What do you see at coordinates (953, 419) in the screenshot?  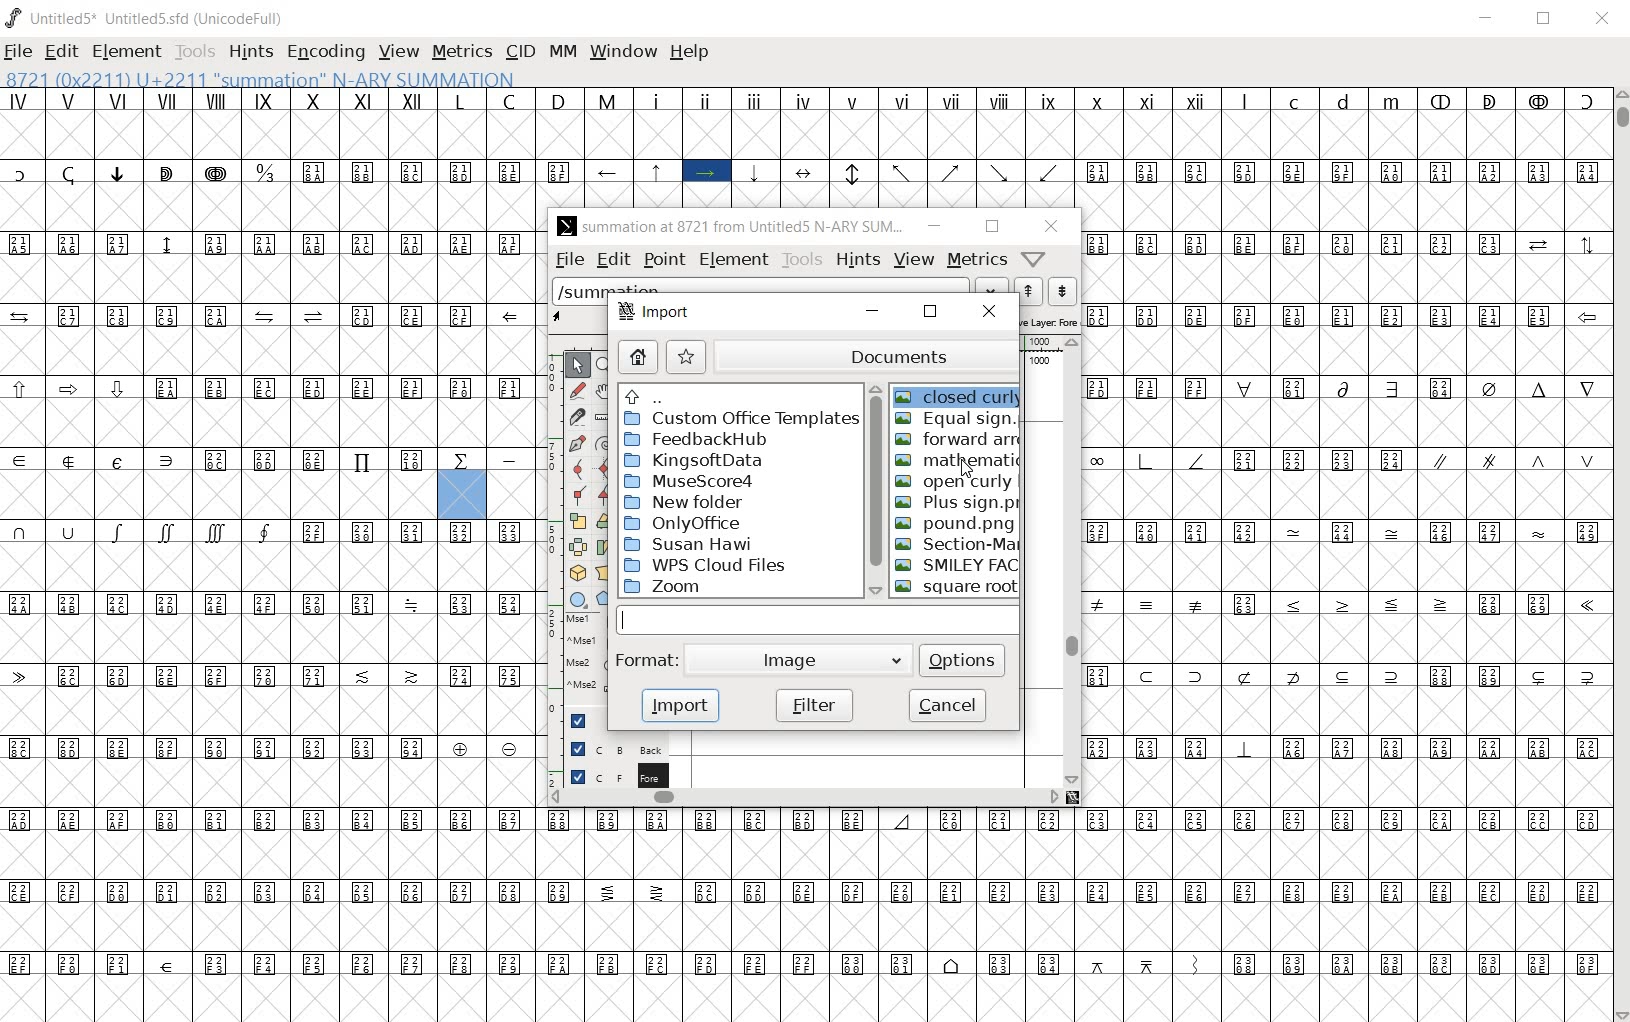 I see `equal sign` at bounding box center [953, 419].